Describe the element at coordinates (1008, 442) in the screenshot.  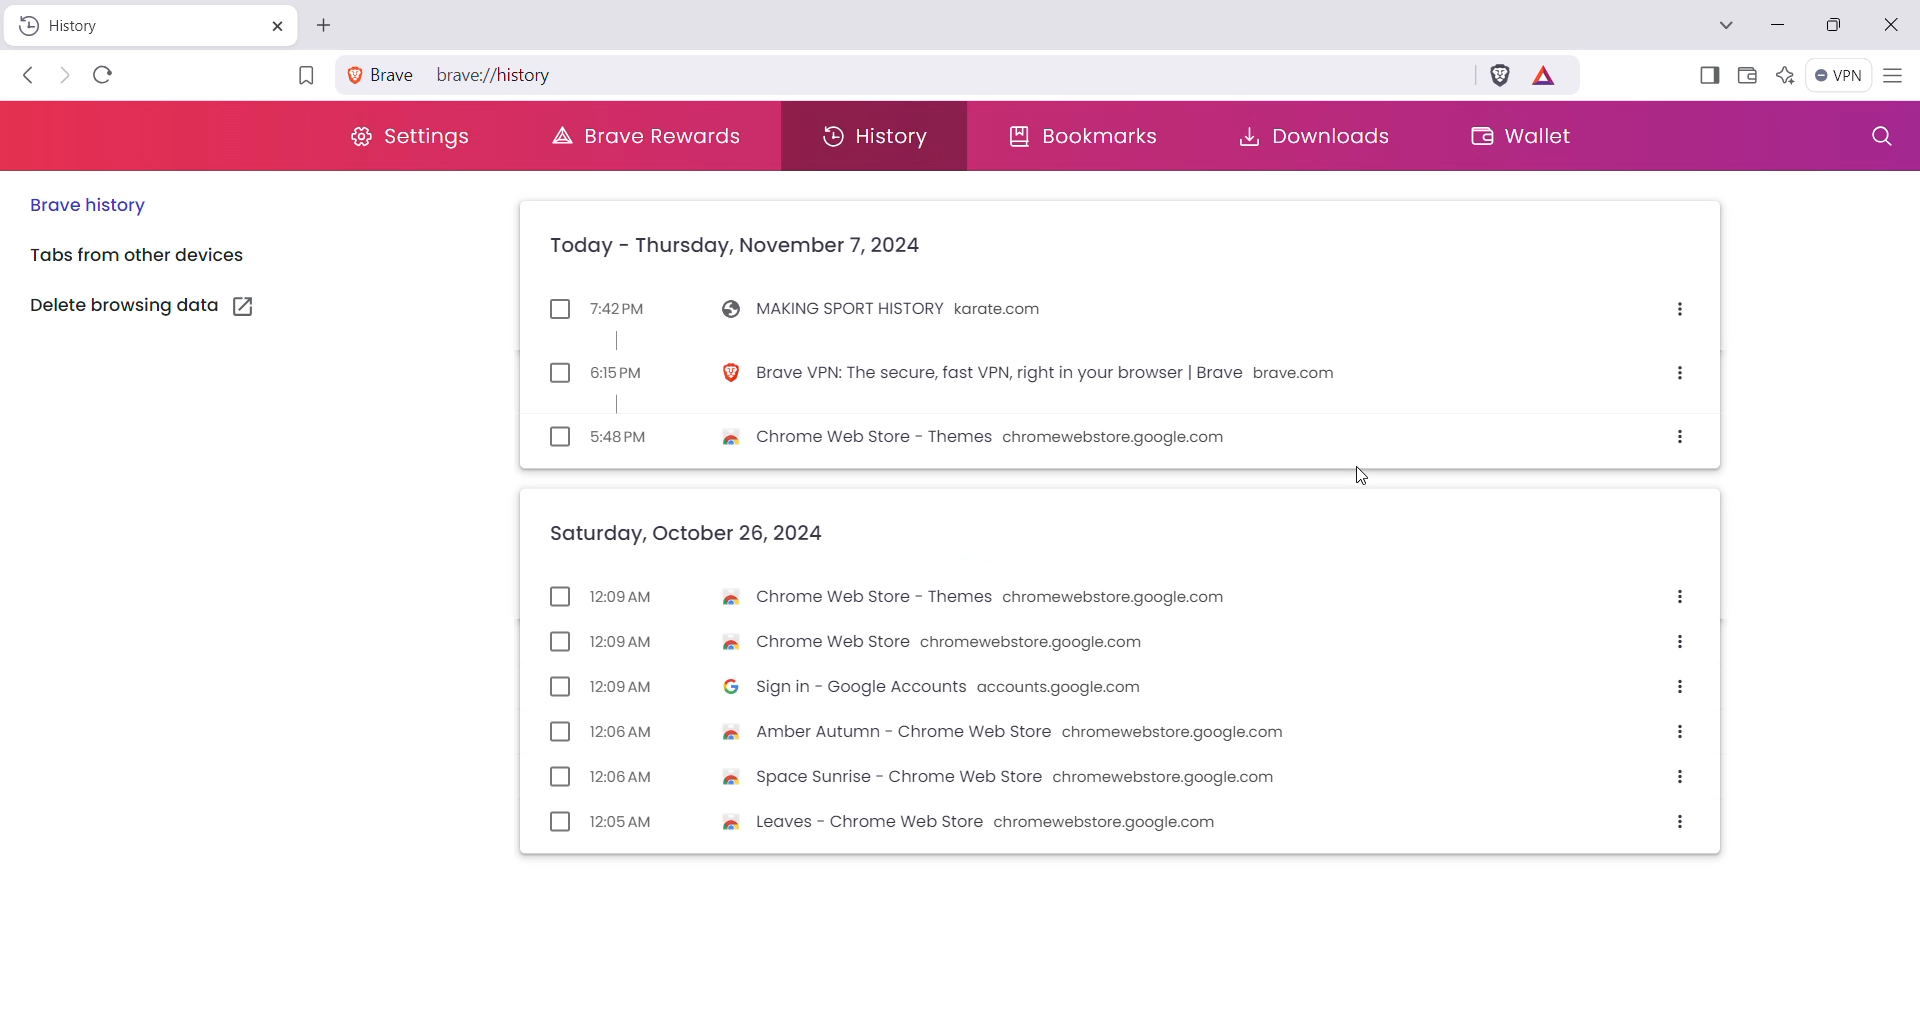
I see `Chrome Web Store - Themes chromewebstore.google.com` at that location.